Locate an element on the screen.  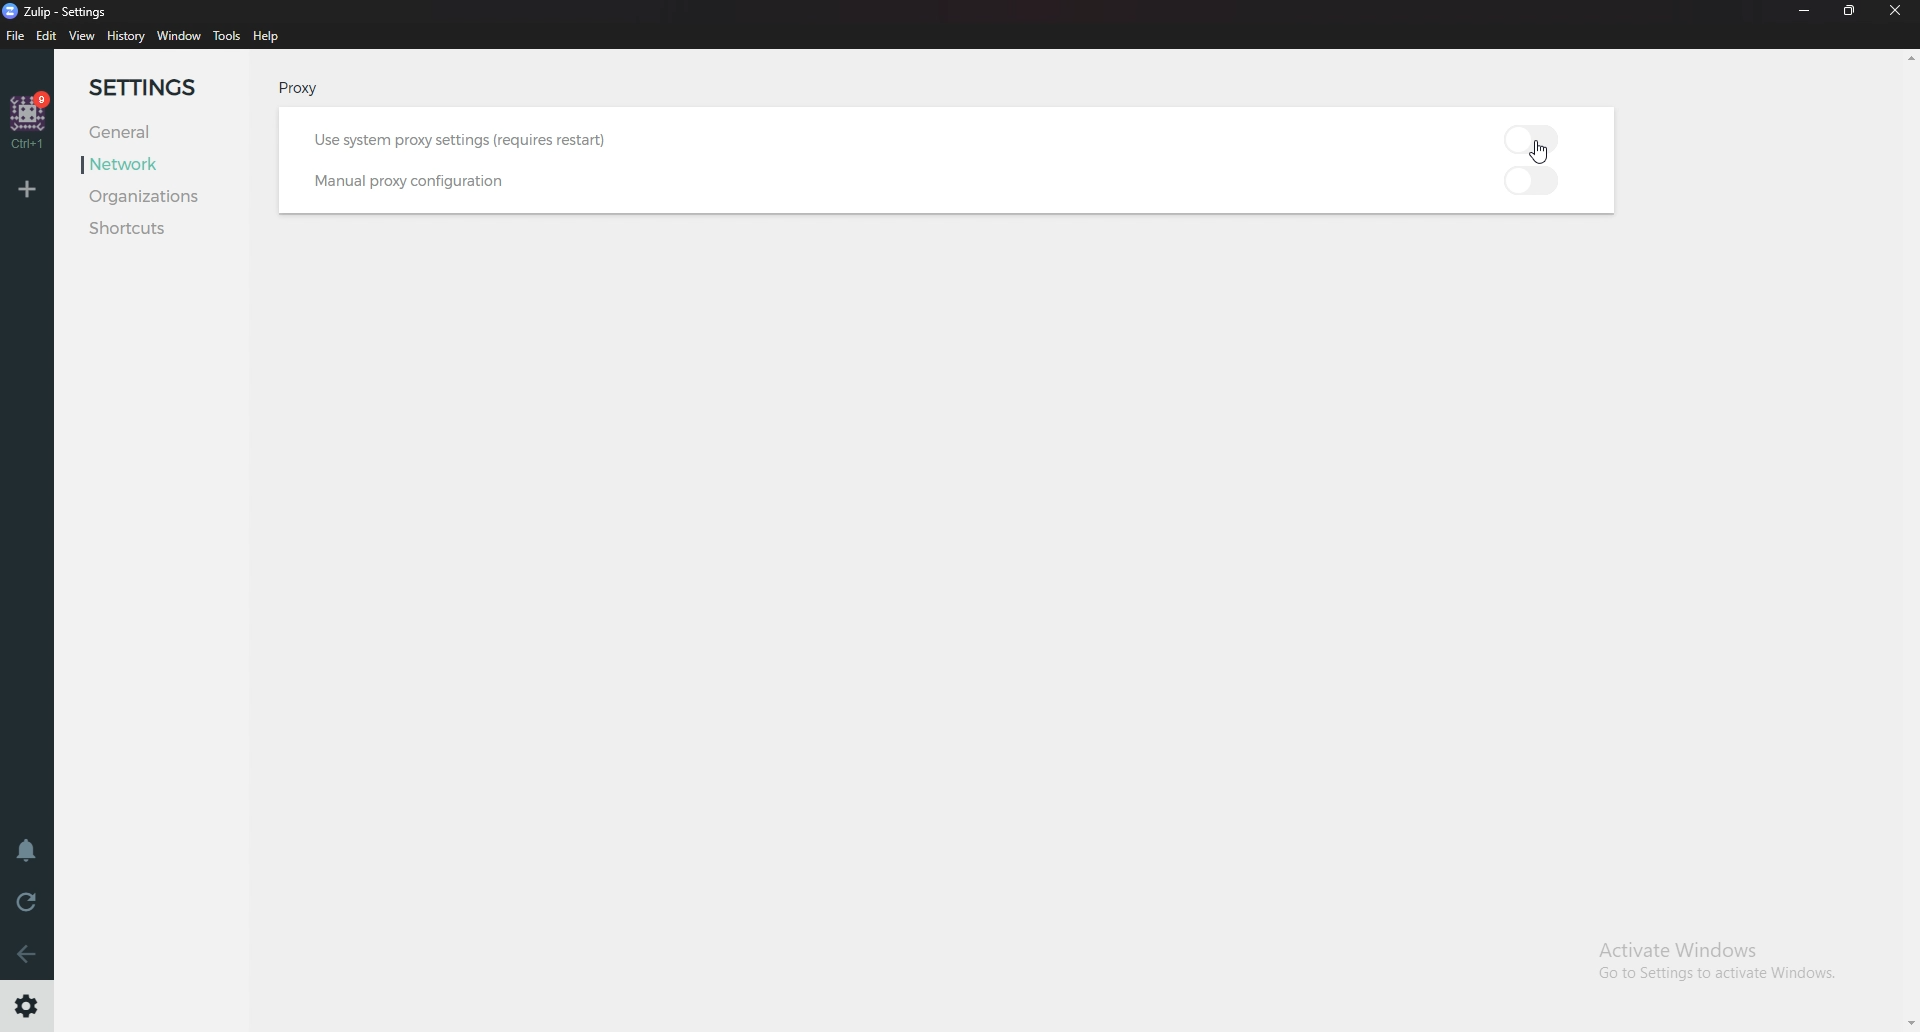
Network is located at coordinates (155, 167).